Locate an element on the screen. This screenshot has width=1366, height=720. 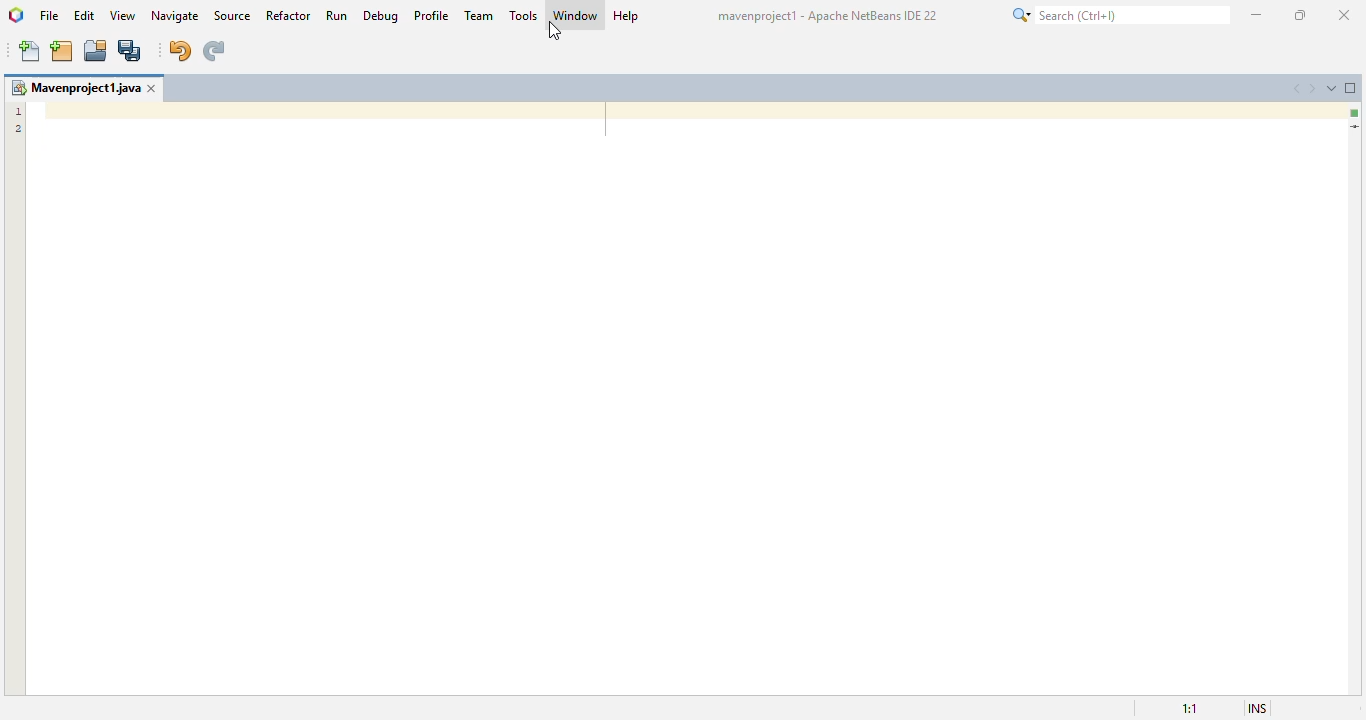
mavenproject1 - Apache Netbeans IDE 23 is located at coordinates (830, 15).